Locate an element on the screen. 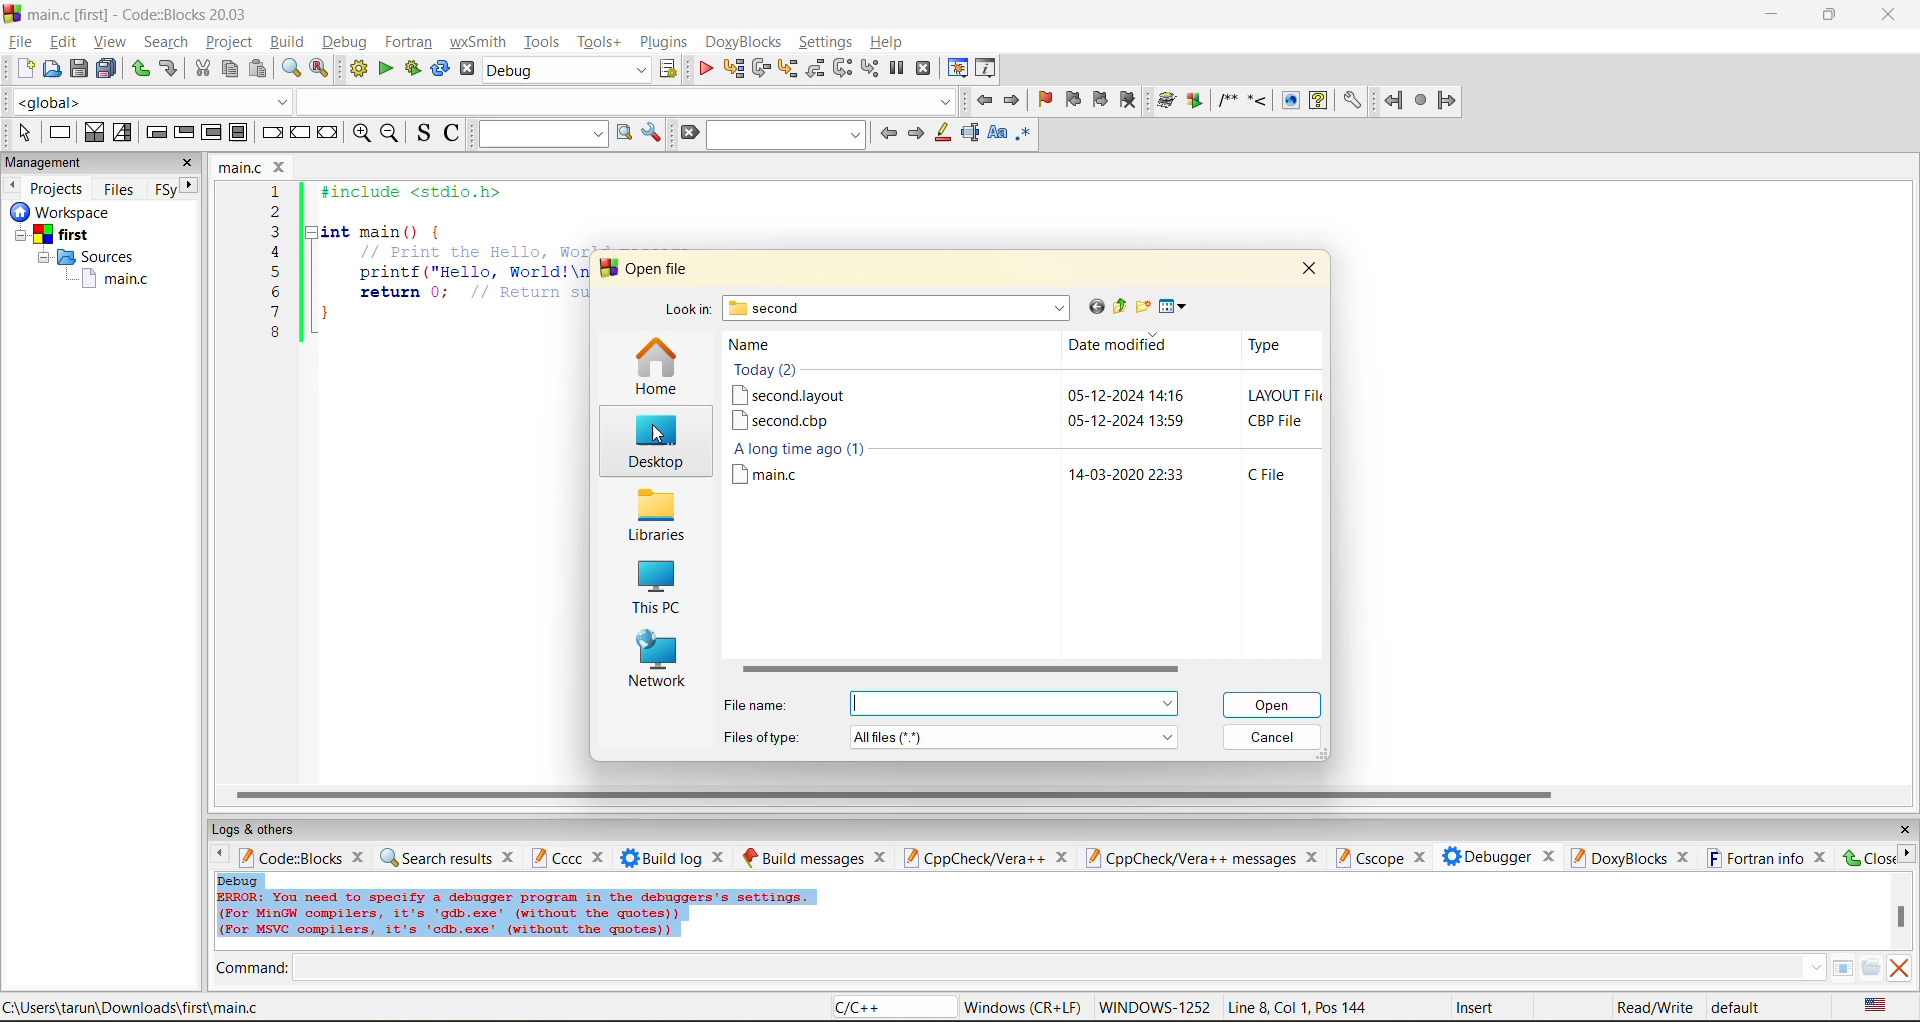  run to cursor is located at coordinates (732, 69).